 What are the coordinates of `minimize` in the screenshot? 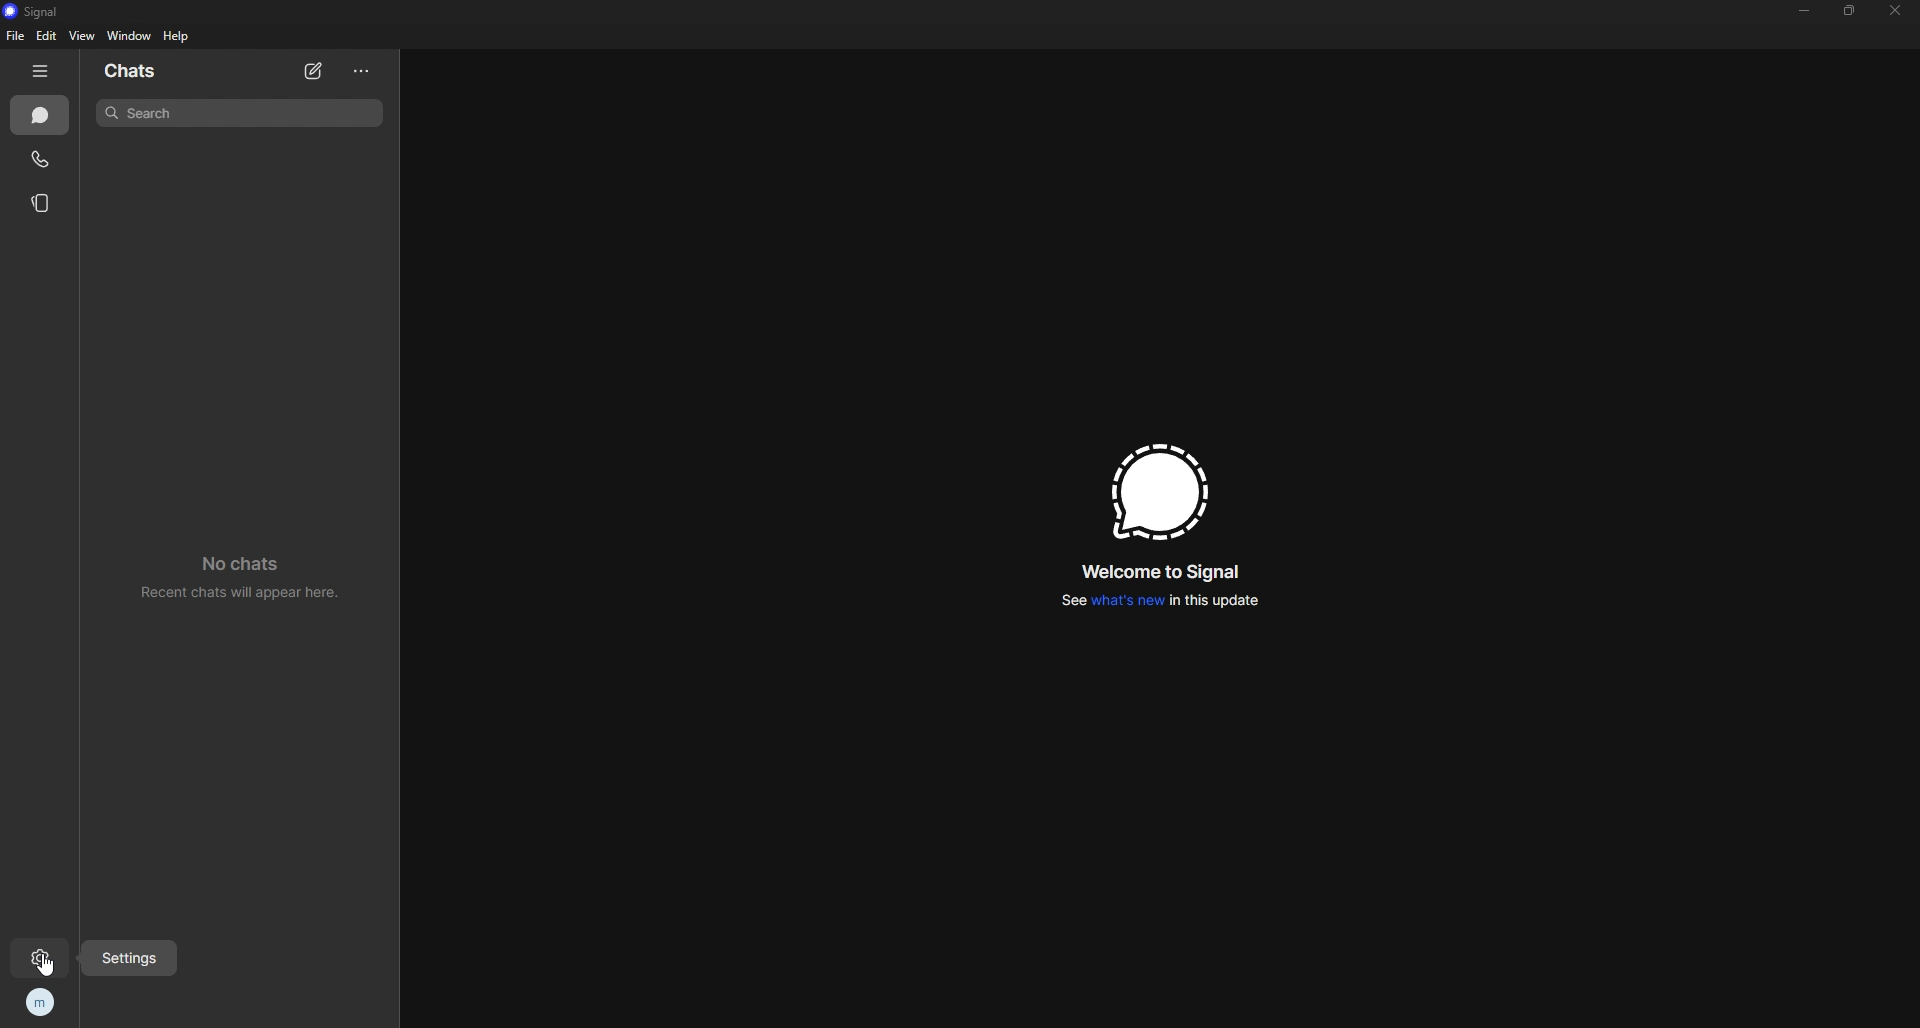 It's located at (1804, 10).